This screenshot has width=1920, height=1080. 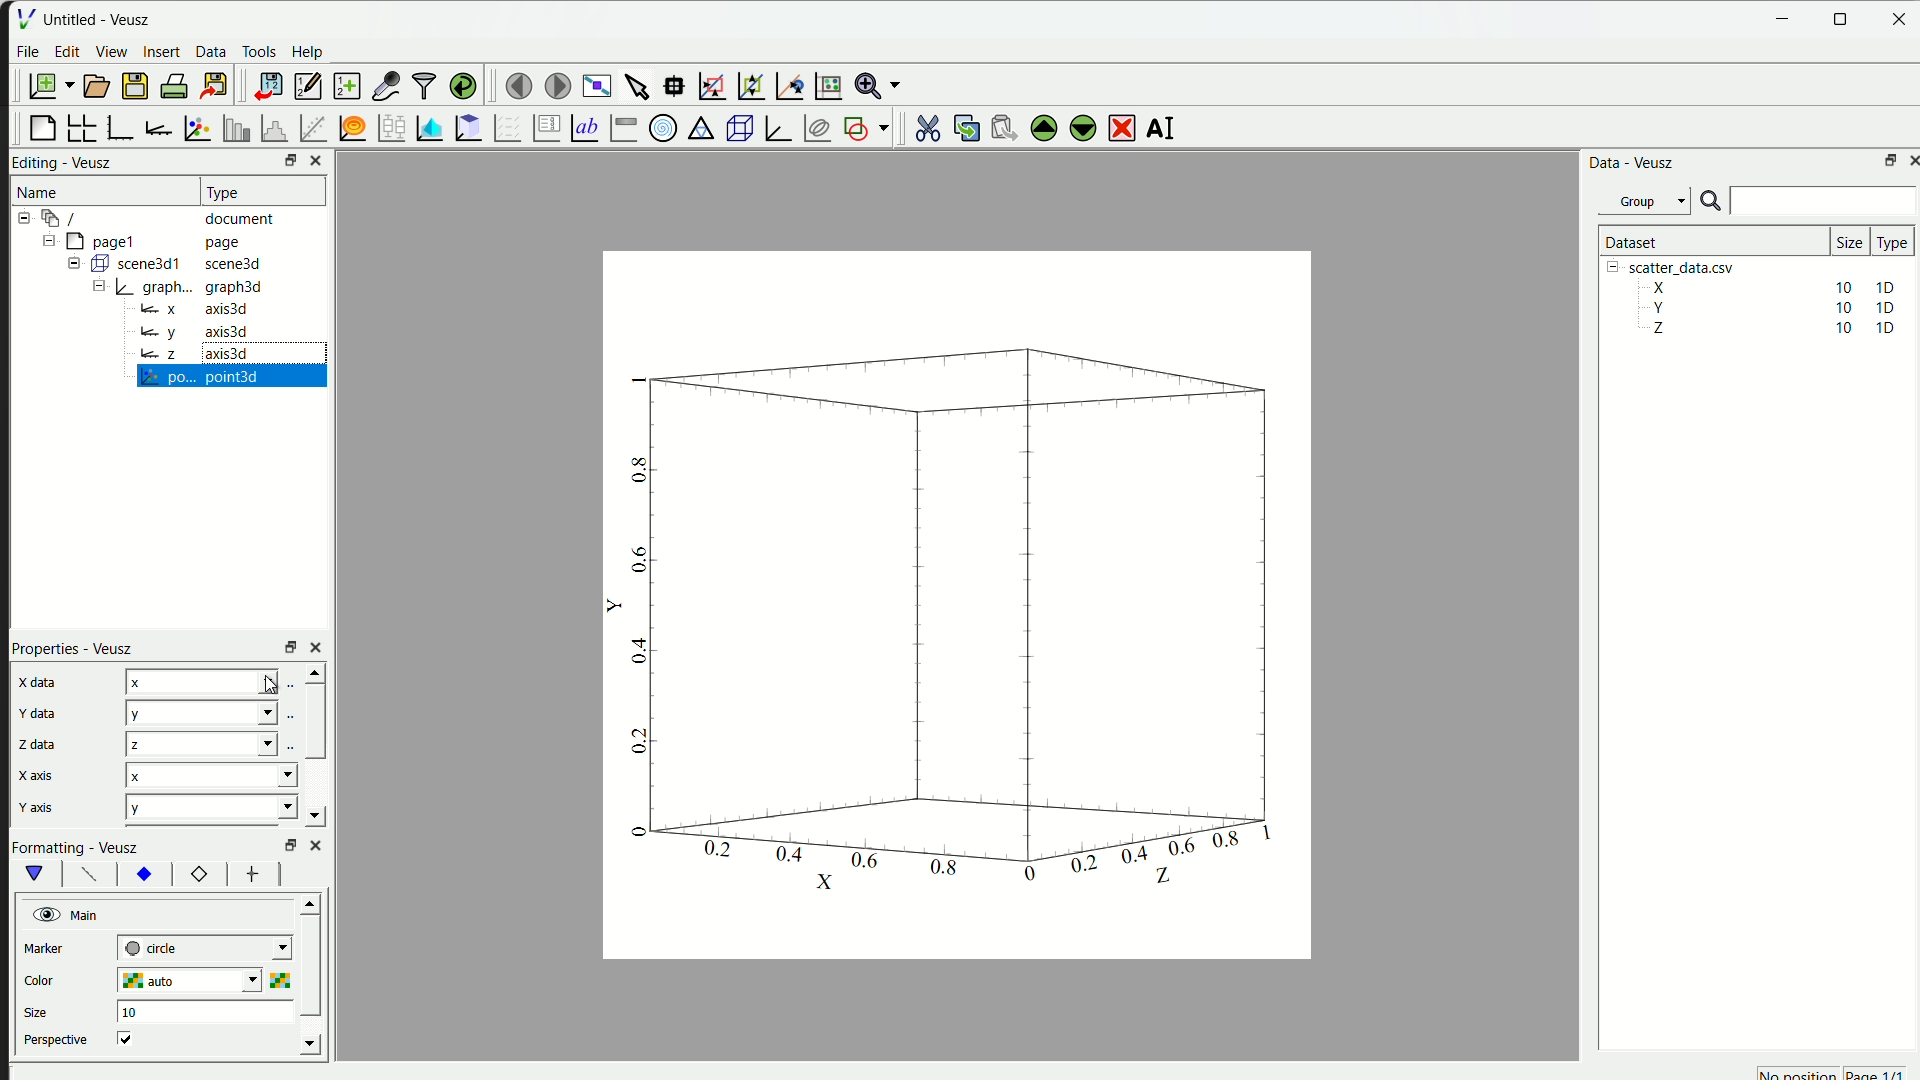 I want to click on add the shap to the plot, so click(x=865, y=127).